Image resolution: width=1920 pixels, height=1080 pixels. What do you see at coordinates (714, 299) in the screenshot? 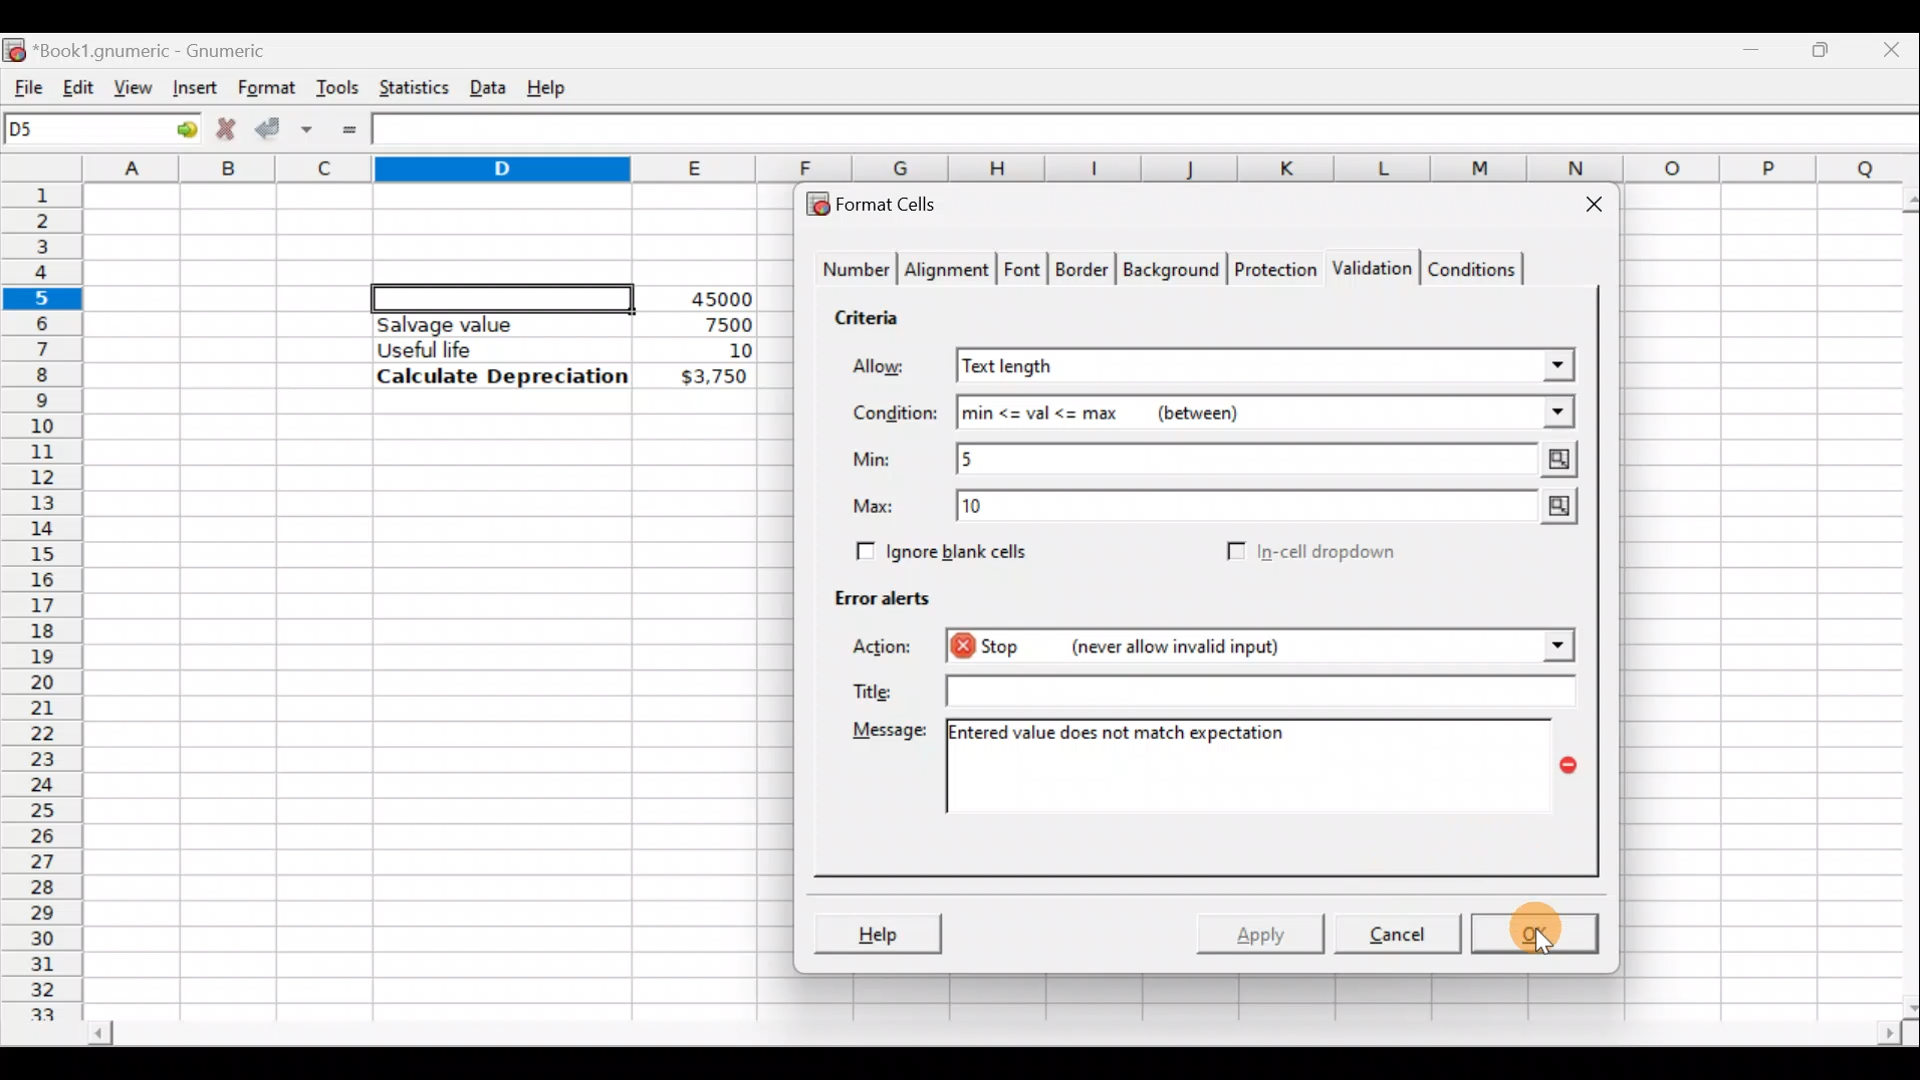
I see `45000` at bounding box center [714, 299].